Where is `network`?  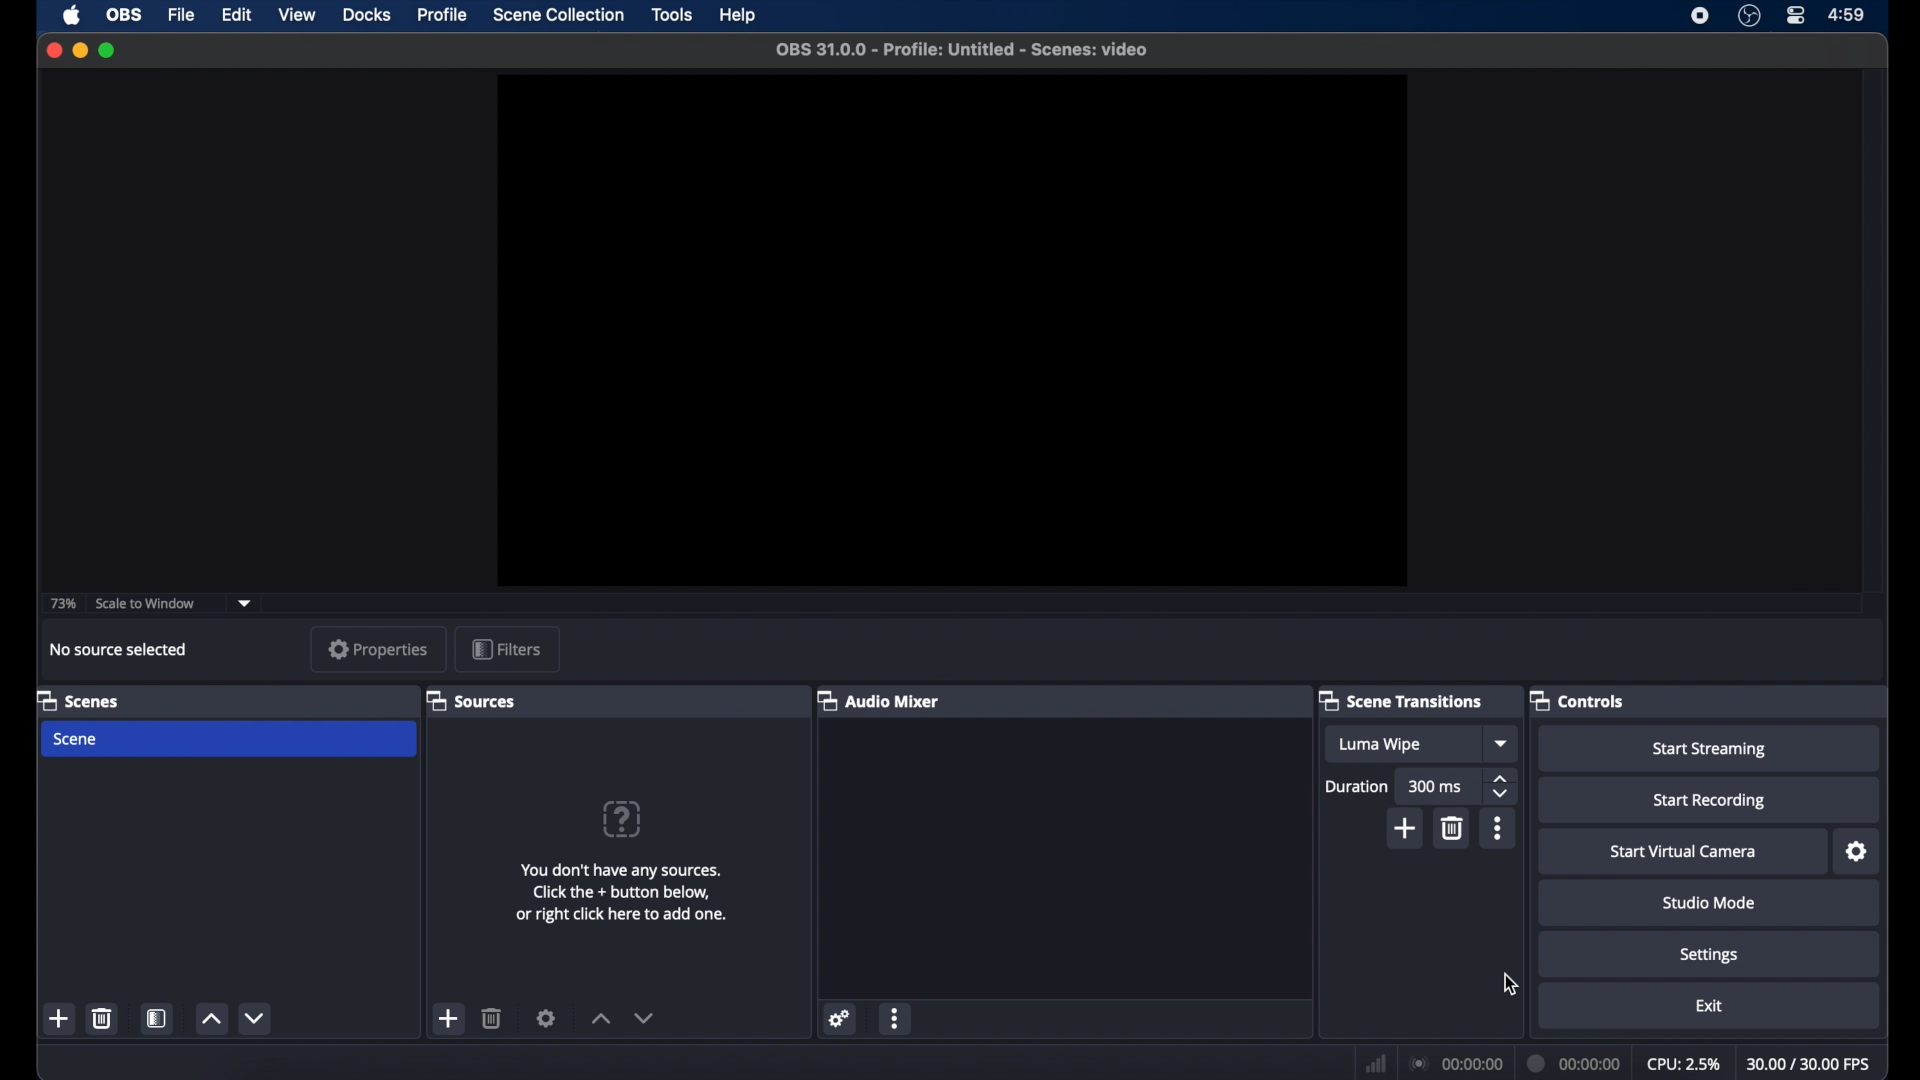 network is located at coordinates (1374, 1062).